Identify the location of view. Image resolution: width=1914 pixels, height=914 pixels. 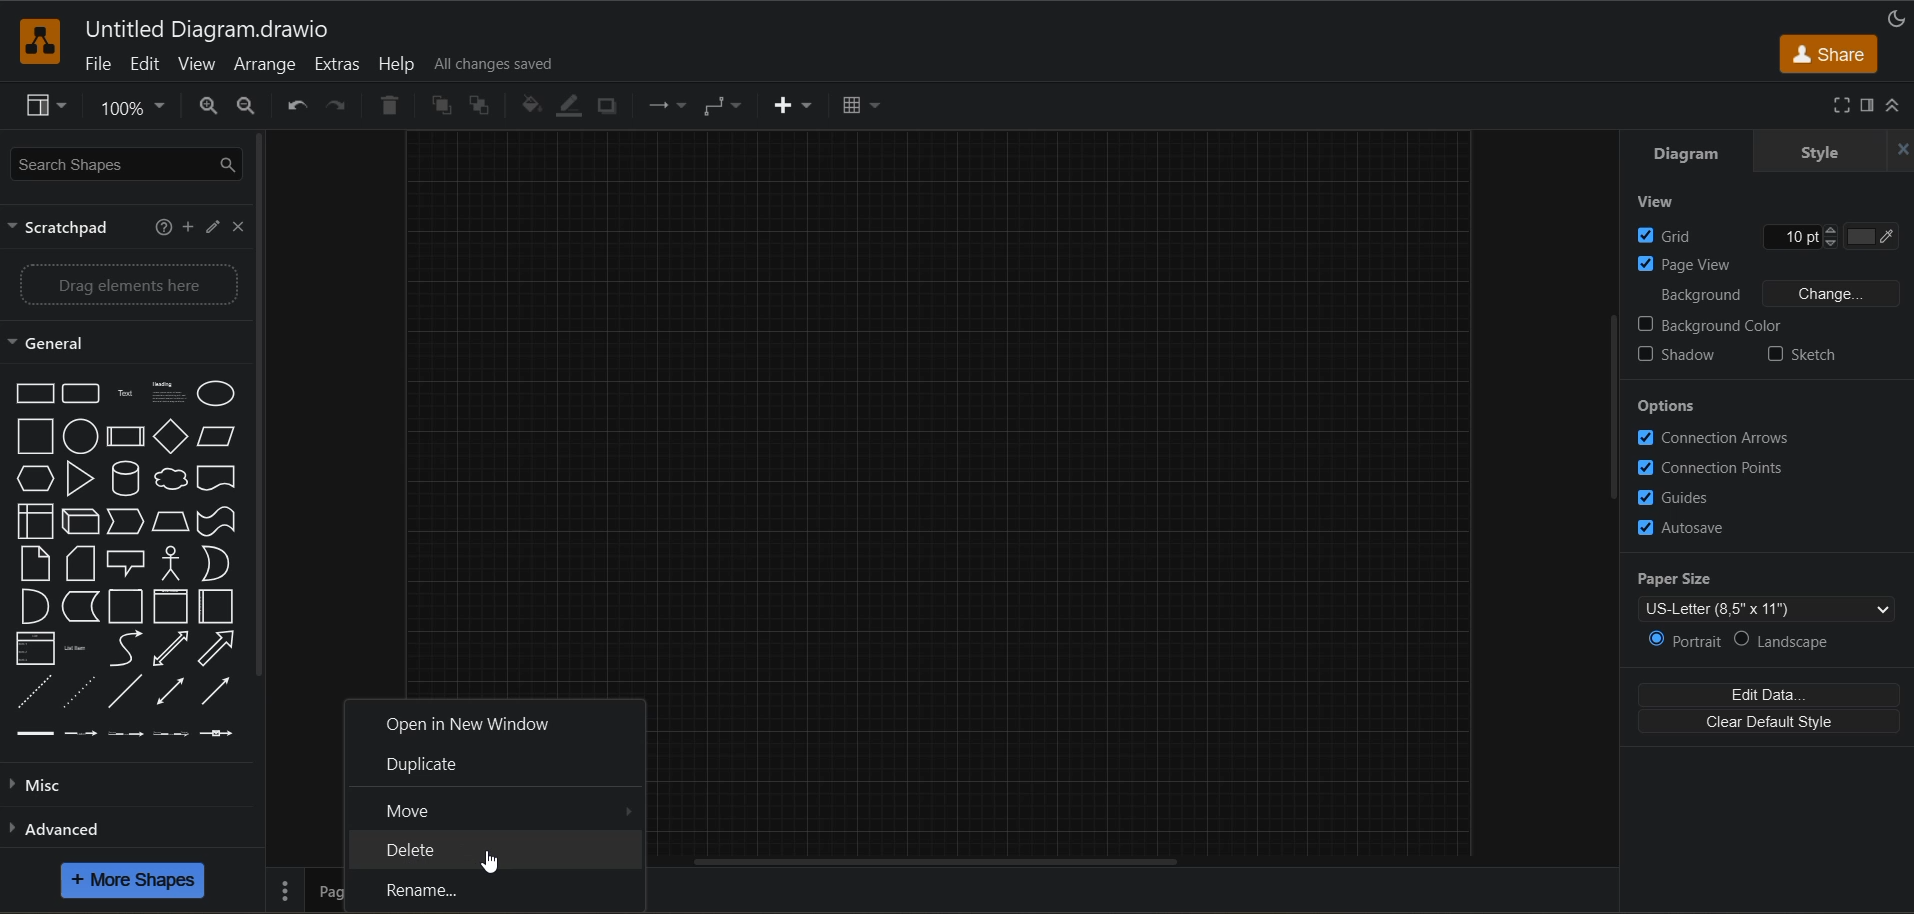
(46, 105).